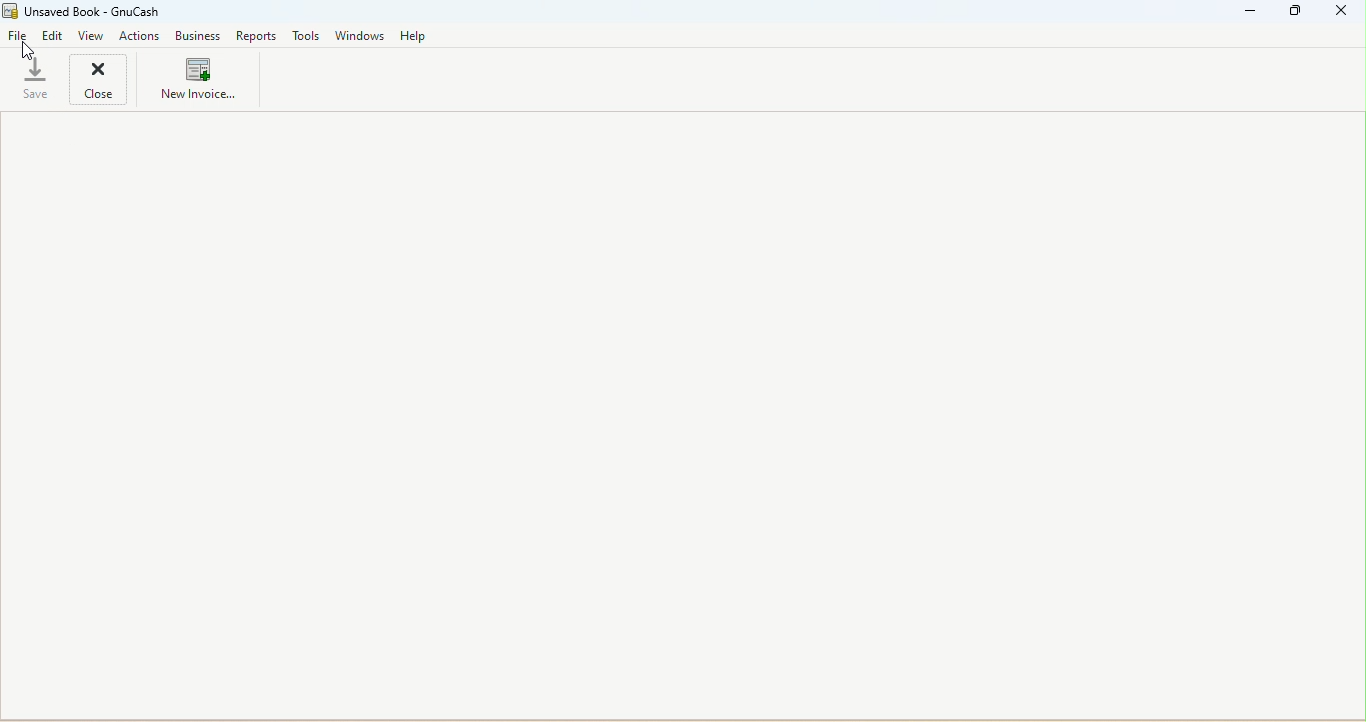 The width and height of the screenshot is (1366, 722). What do you see at coordinates (18, 38) in the screenshot?
I see `File` at bounding box center [18, 38].